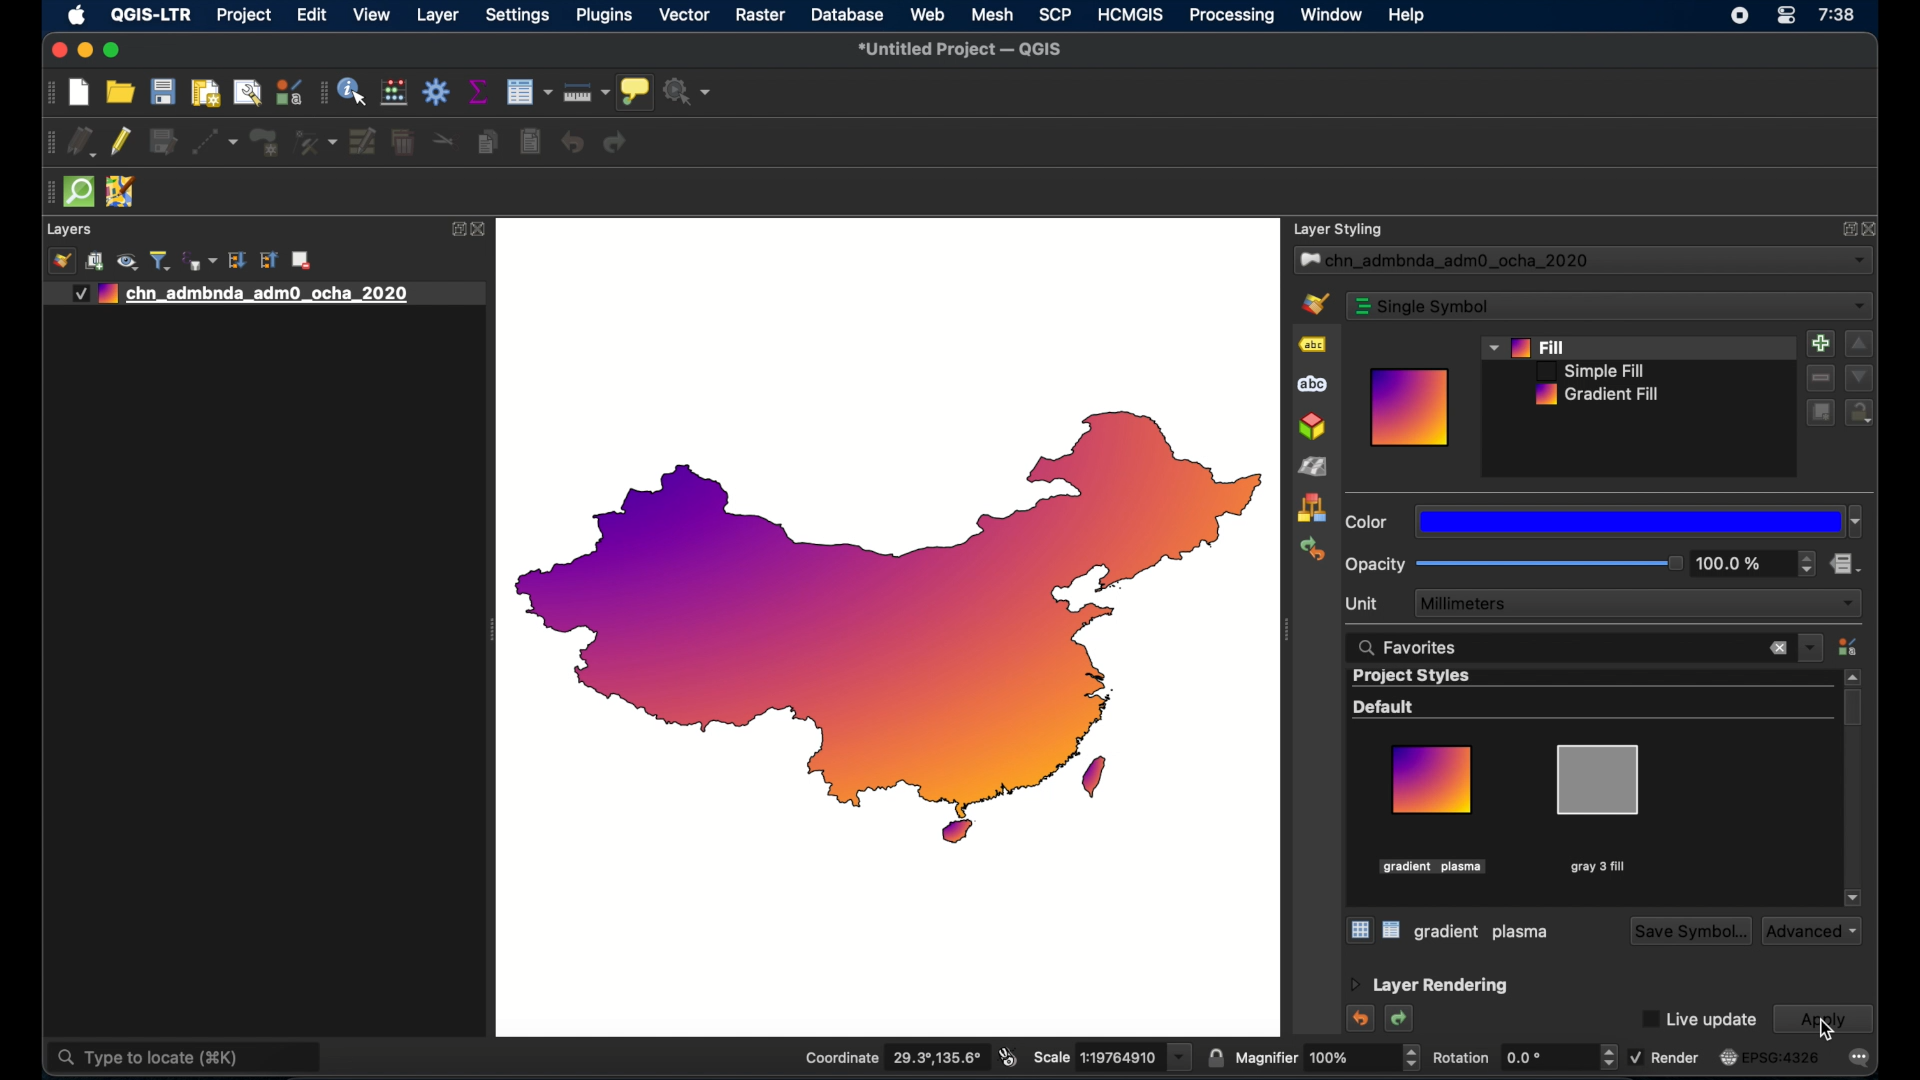 The image size is (1920, 1080). What do you see at coordinates (1859, 1058) in the screenshot?
I see `messages` at bounding box center [1859, 1058].